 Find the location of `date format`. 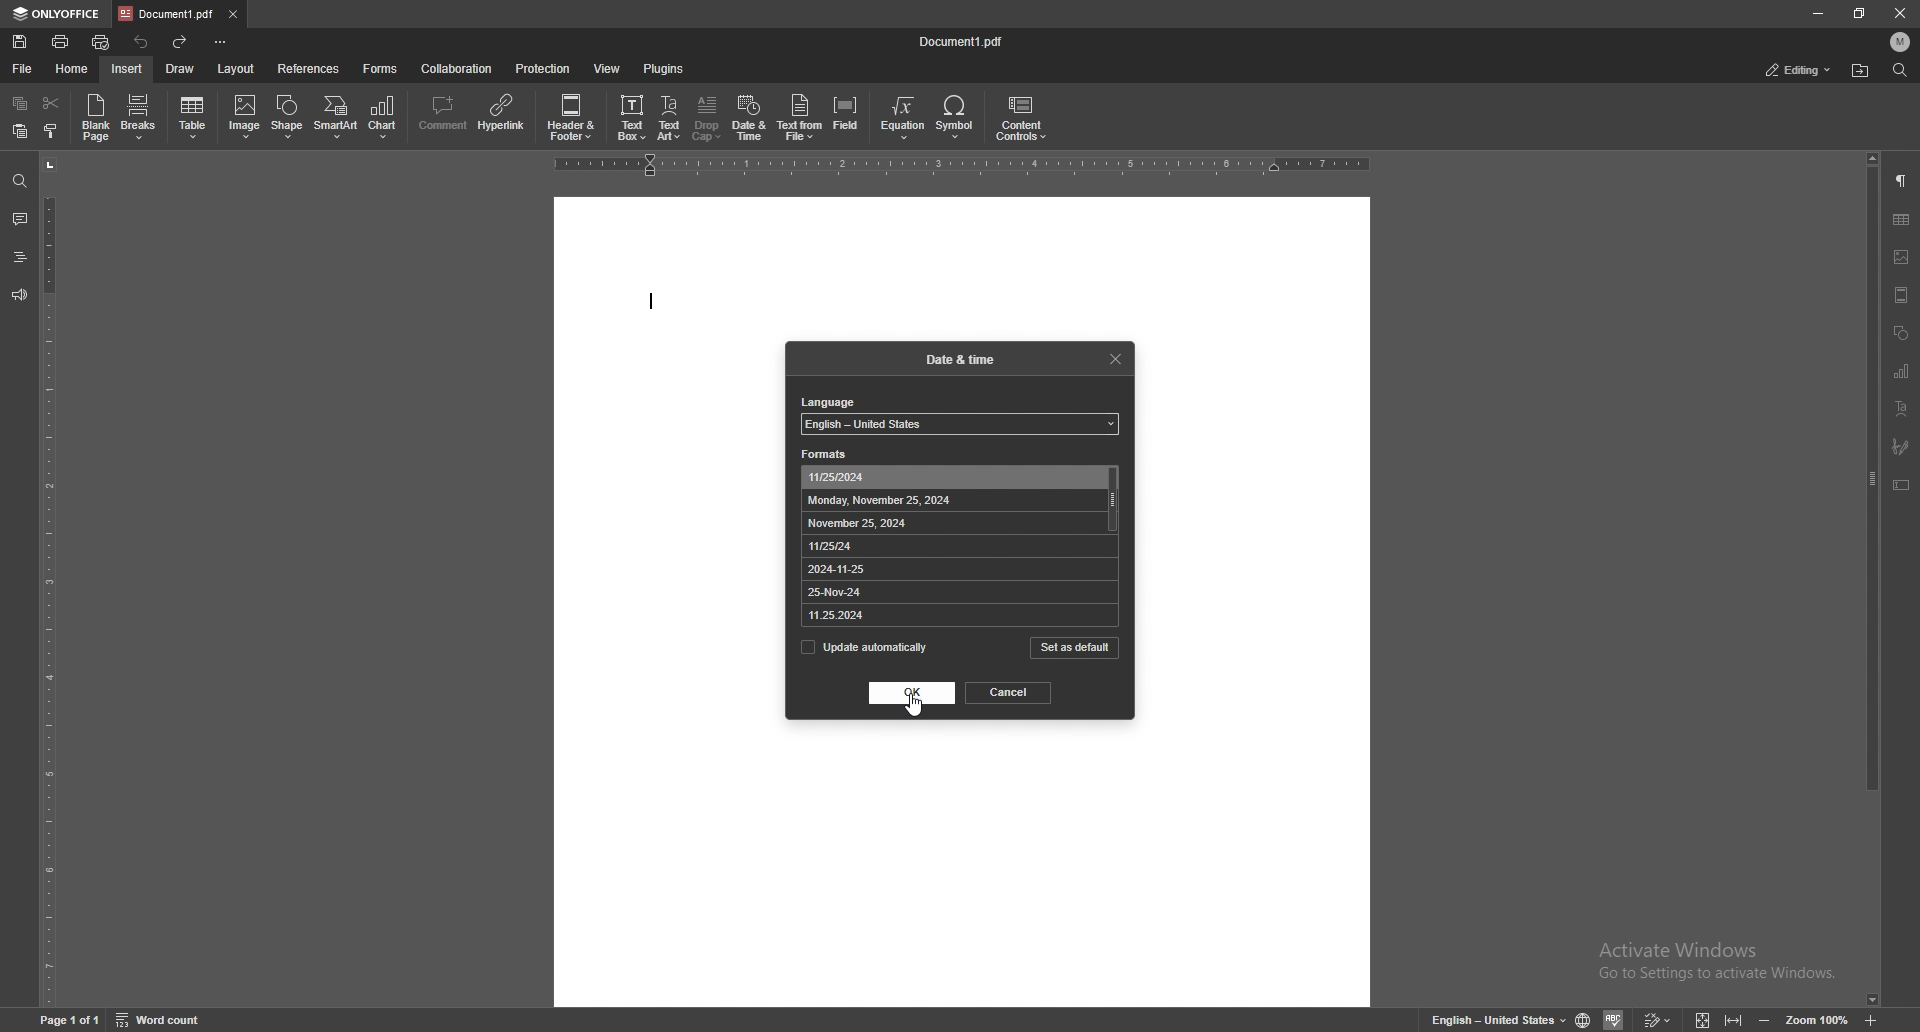

date format is located at coordinates (870, 523).